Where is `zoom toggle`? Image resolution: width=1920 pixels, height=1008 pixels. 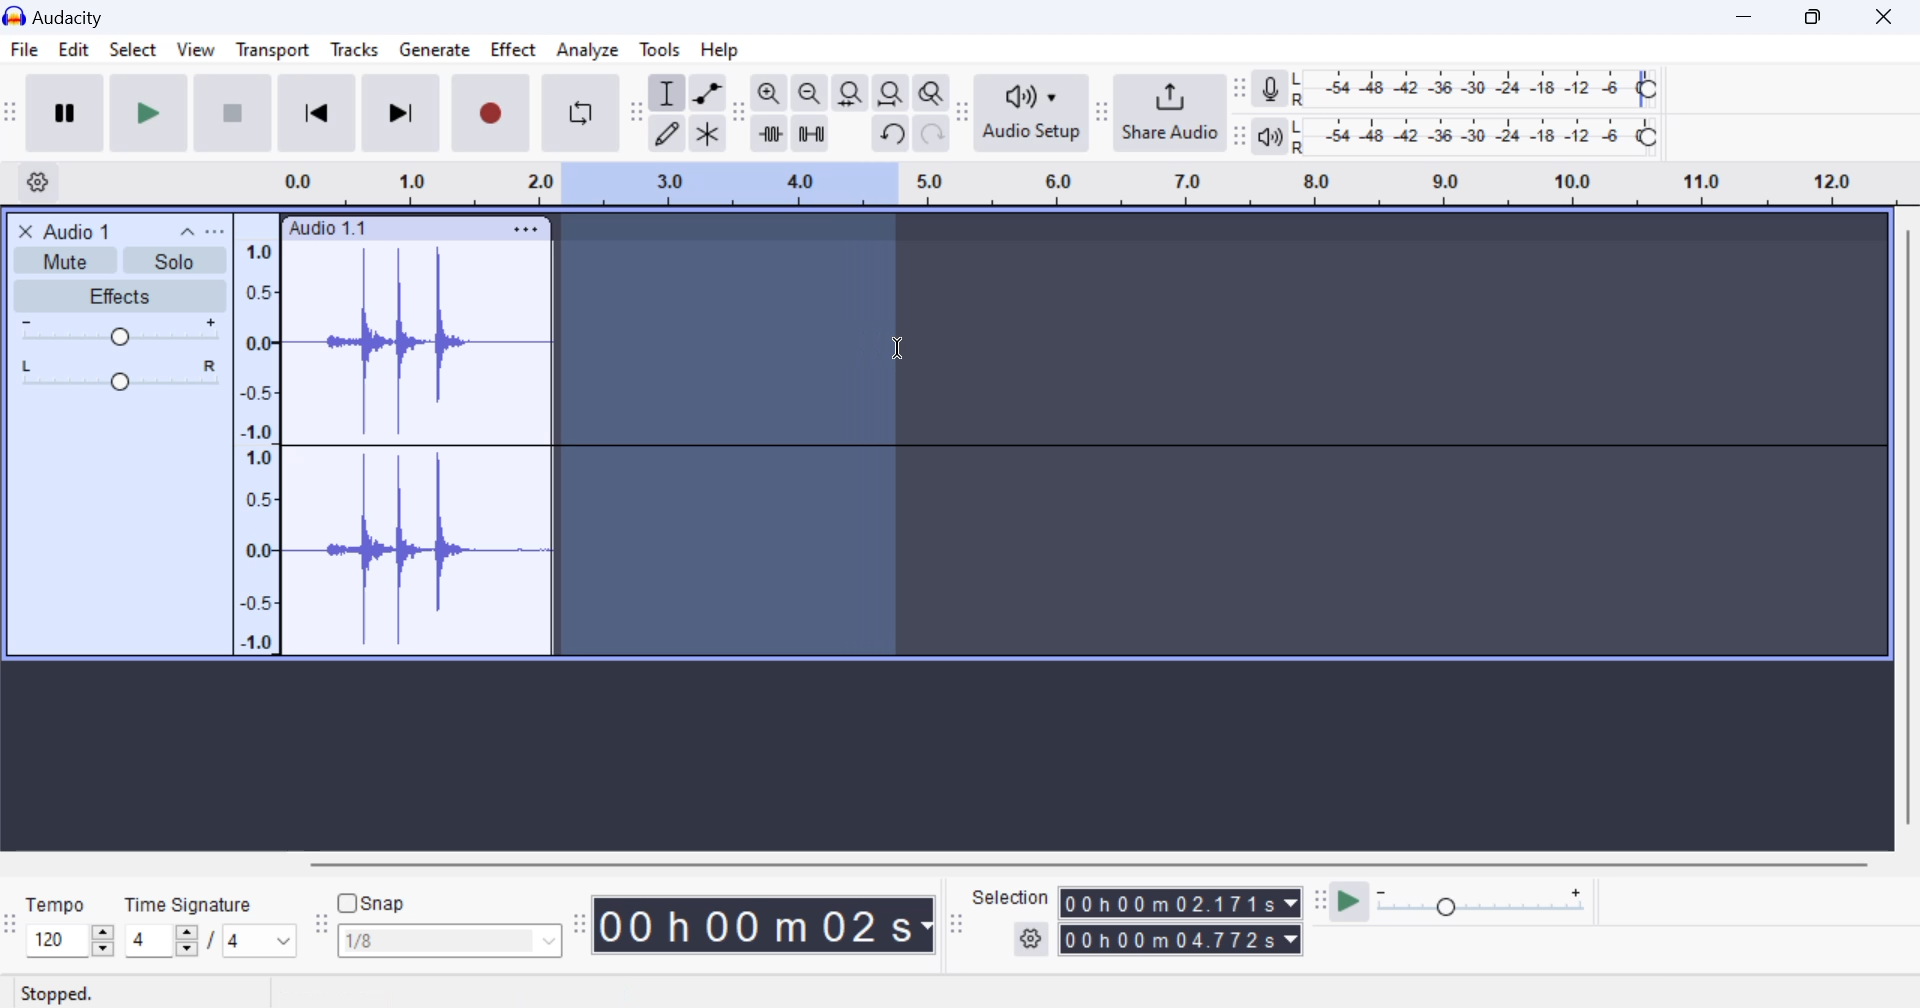
zoom toggle is located at coordinates (933, 95).